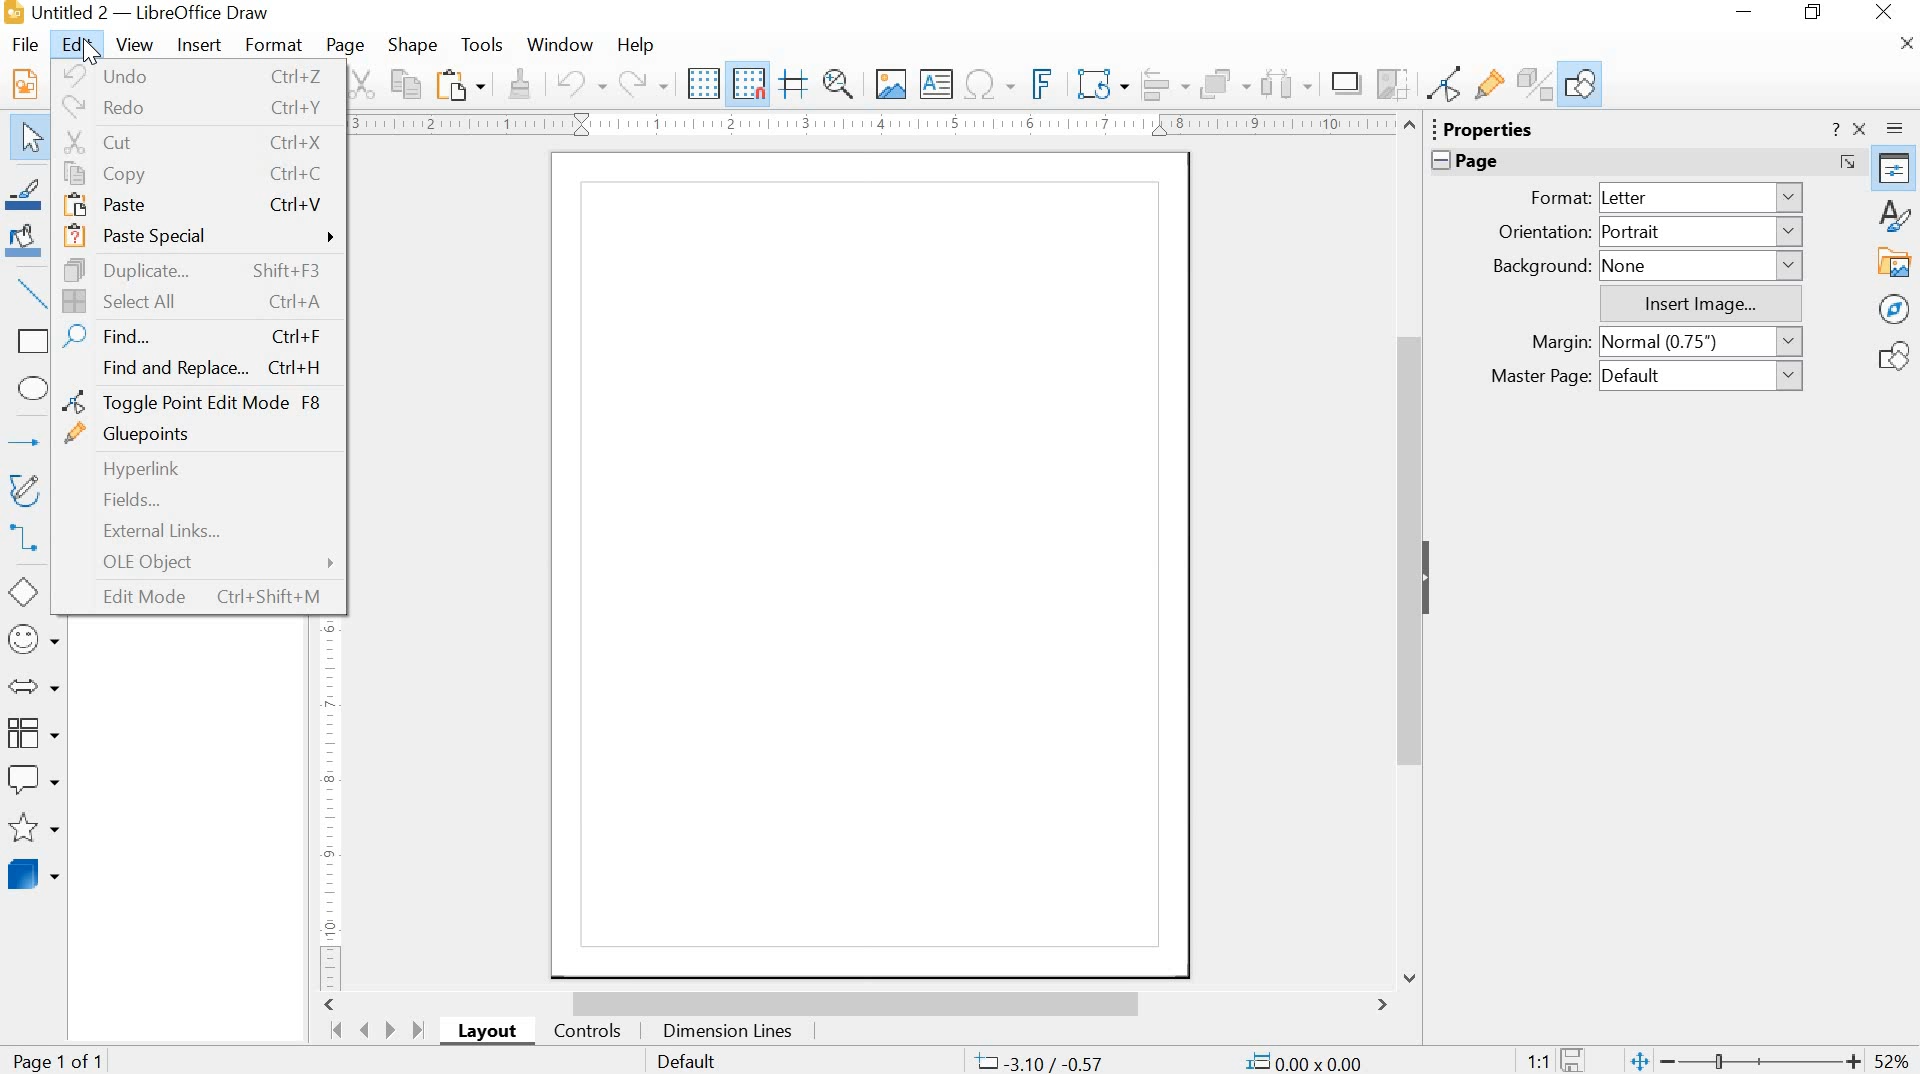 This screenshot has width=1920, height=1074. What do you see at coordinates (1228, 81) in the screenshot?
I see `Arrange` at bounding box center [1228, 81].